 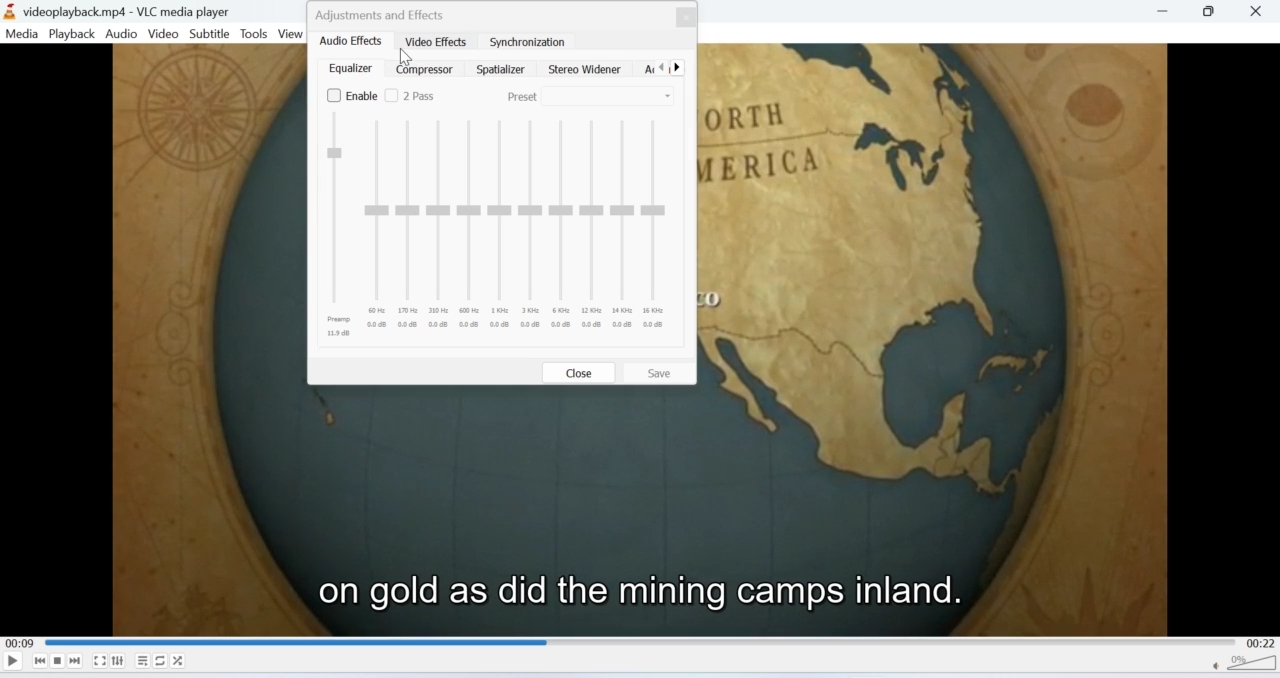 What do you see at coordinates (18, 644) in the screenshot?
I see `00:09` at bounding box center [18, 644].